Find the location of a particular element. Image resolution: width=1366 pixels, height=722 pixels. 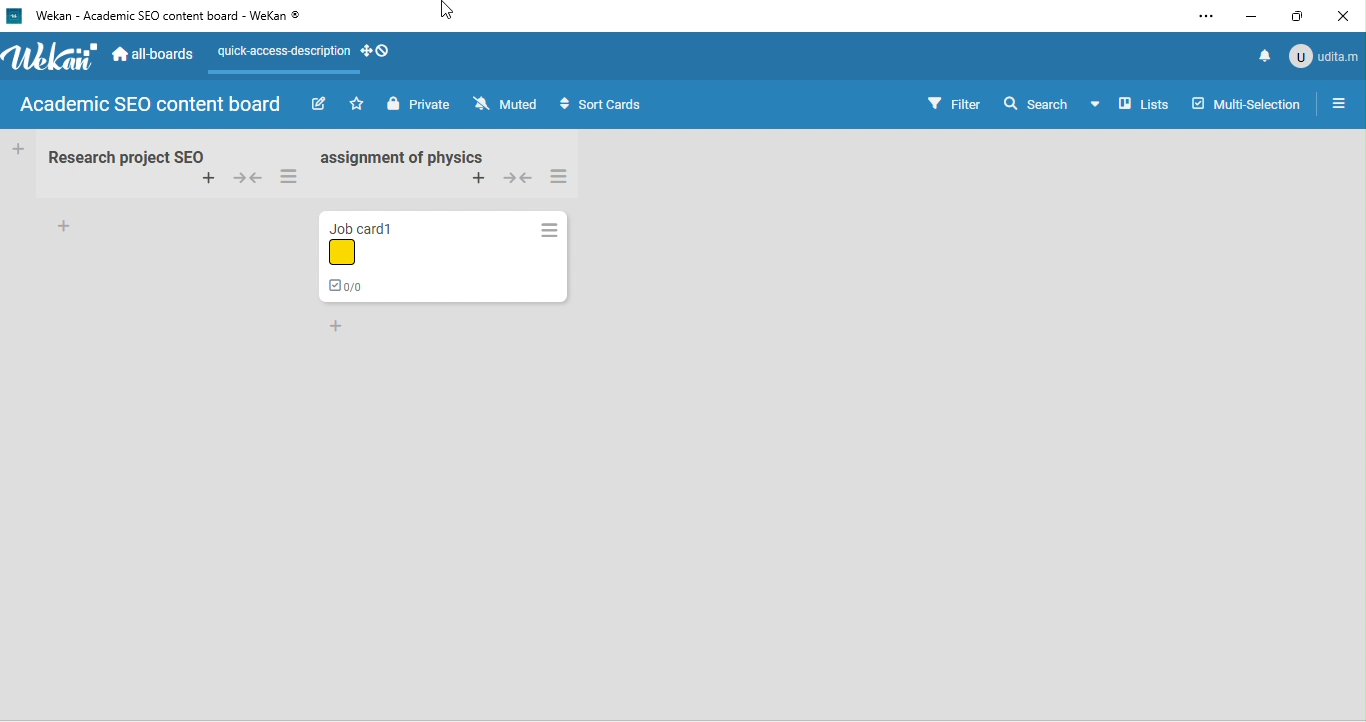

add is located at coordinates (71, 227).